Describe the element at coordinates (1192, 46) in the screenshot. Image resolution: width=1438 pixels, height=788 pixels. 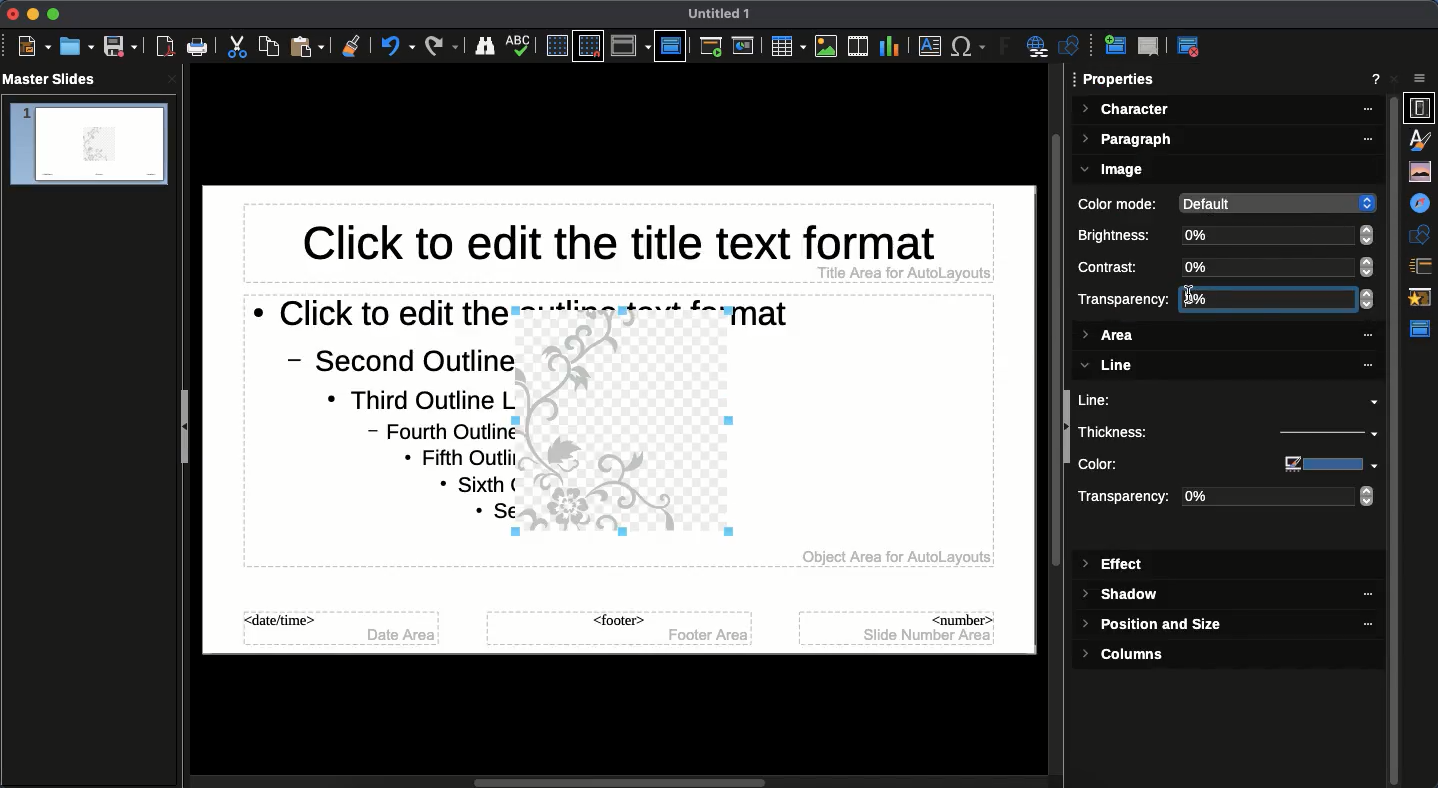
I see `Master view close` at that location.